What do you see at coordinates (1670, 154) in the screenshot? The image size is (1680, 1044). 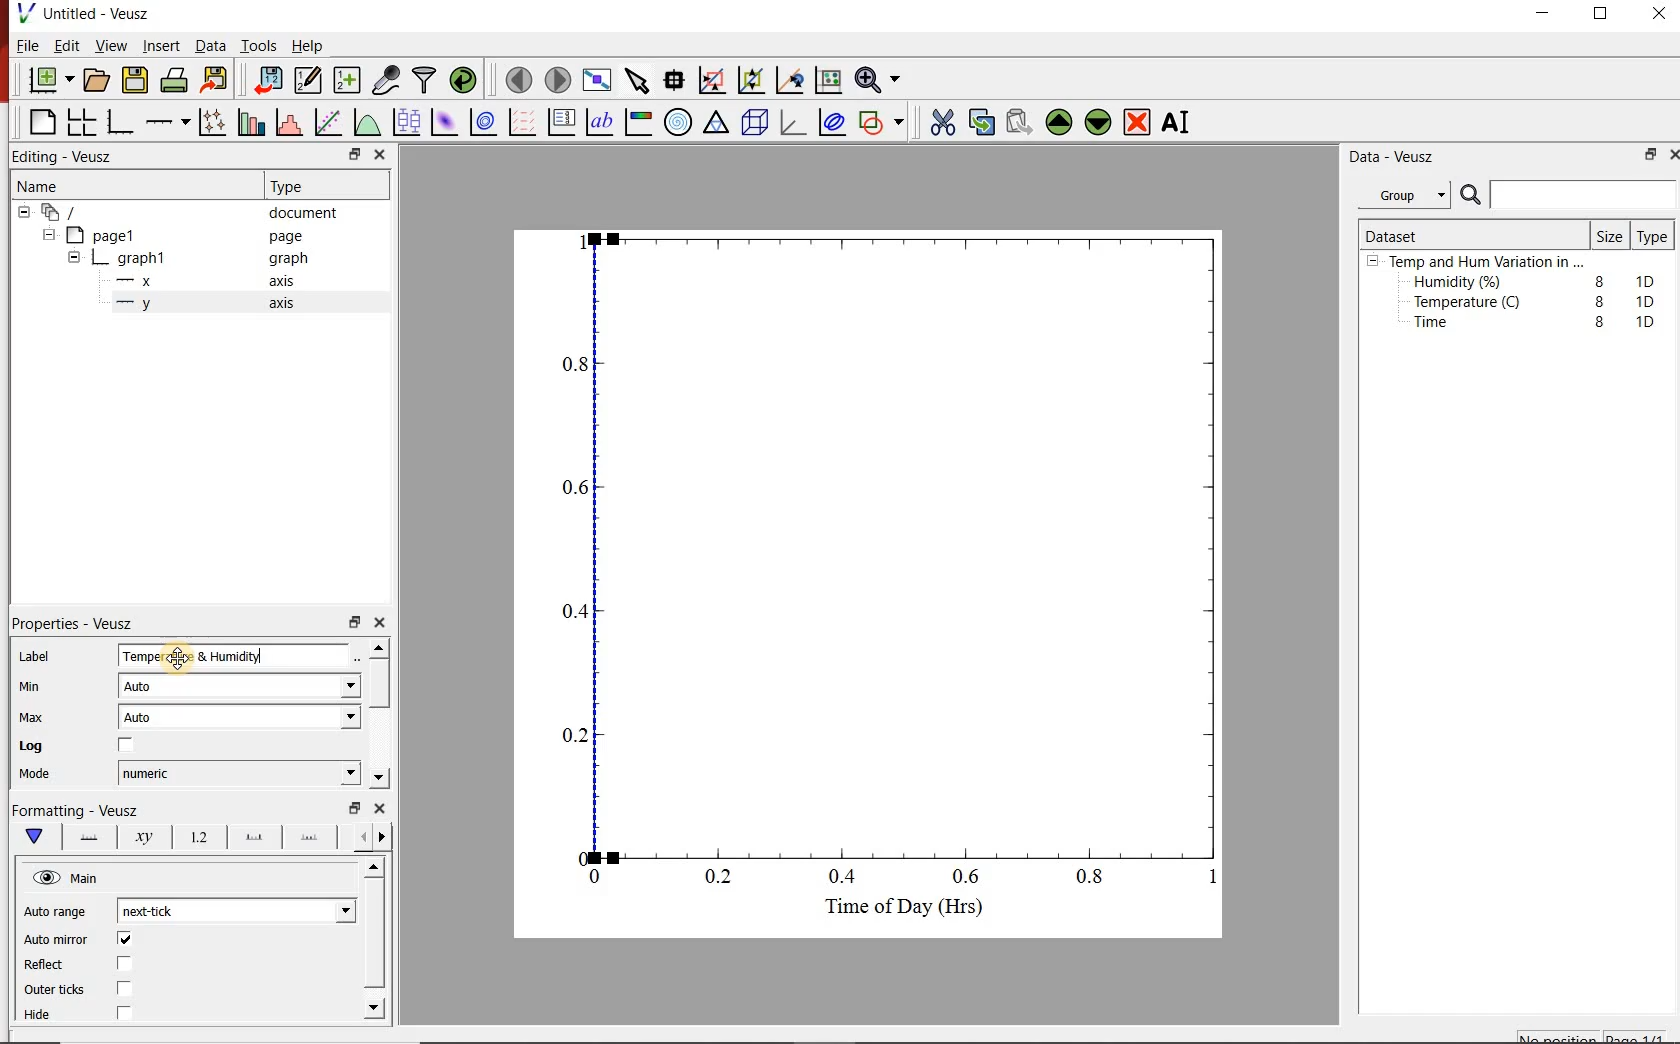 I see `close` at bounding box center [1670, 154].